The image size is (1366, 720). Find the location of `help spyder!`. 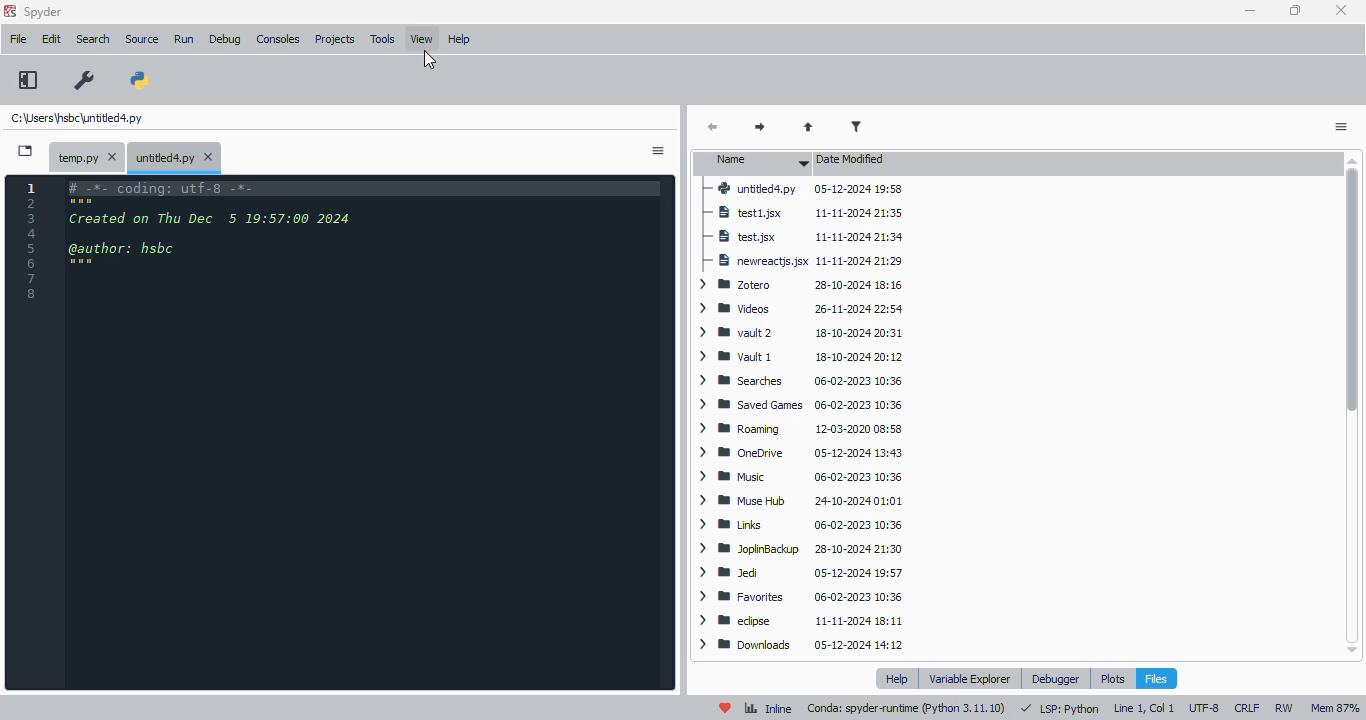

help spyder! is located at coordinates (726, 708).